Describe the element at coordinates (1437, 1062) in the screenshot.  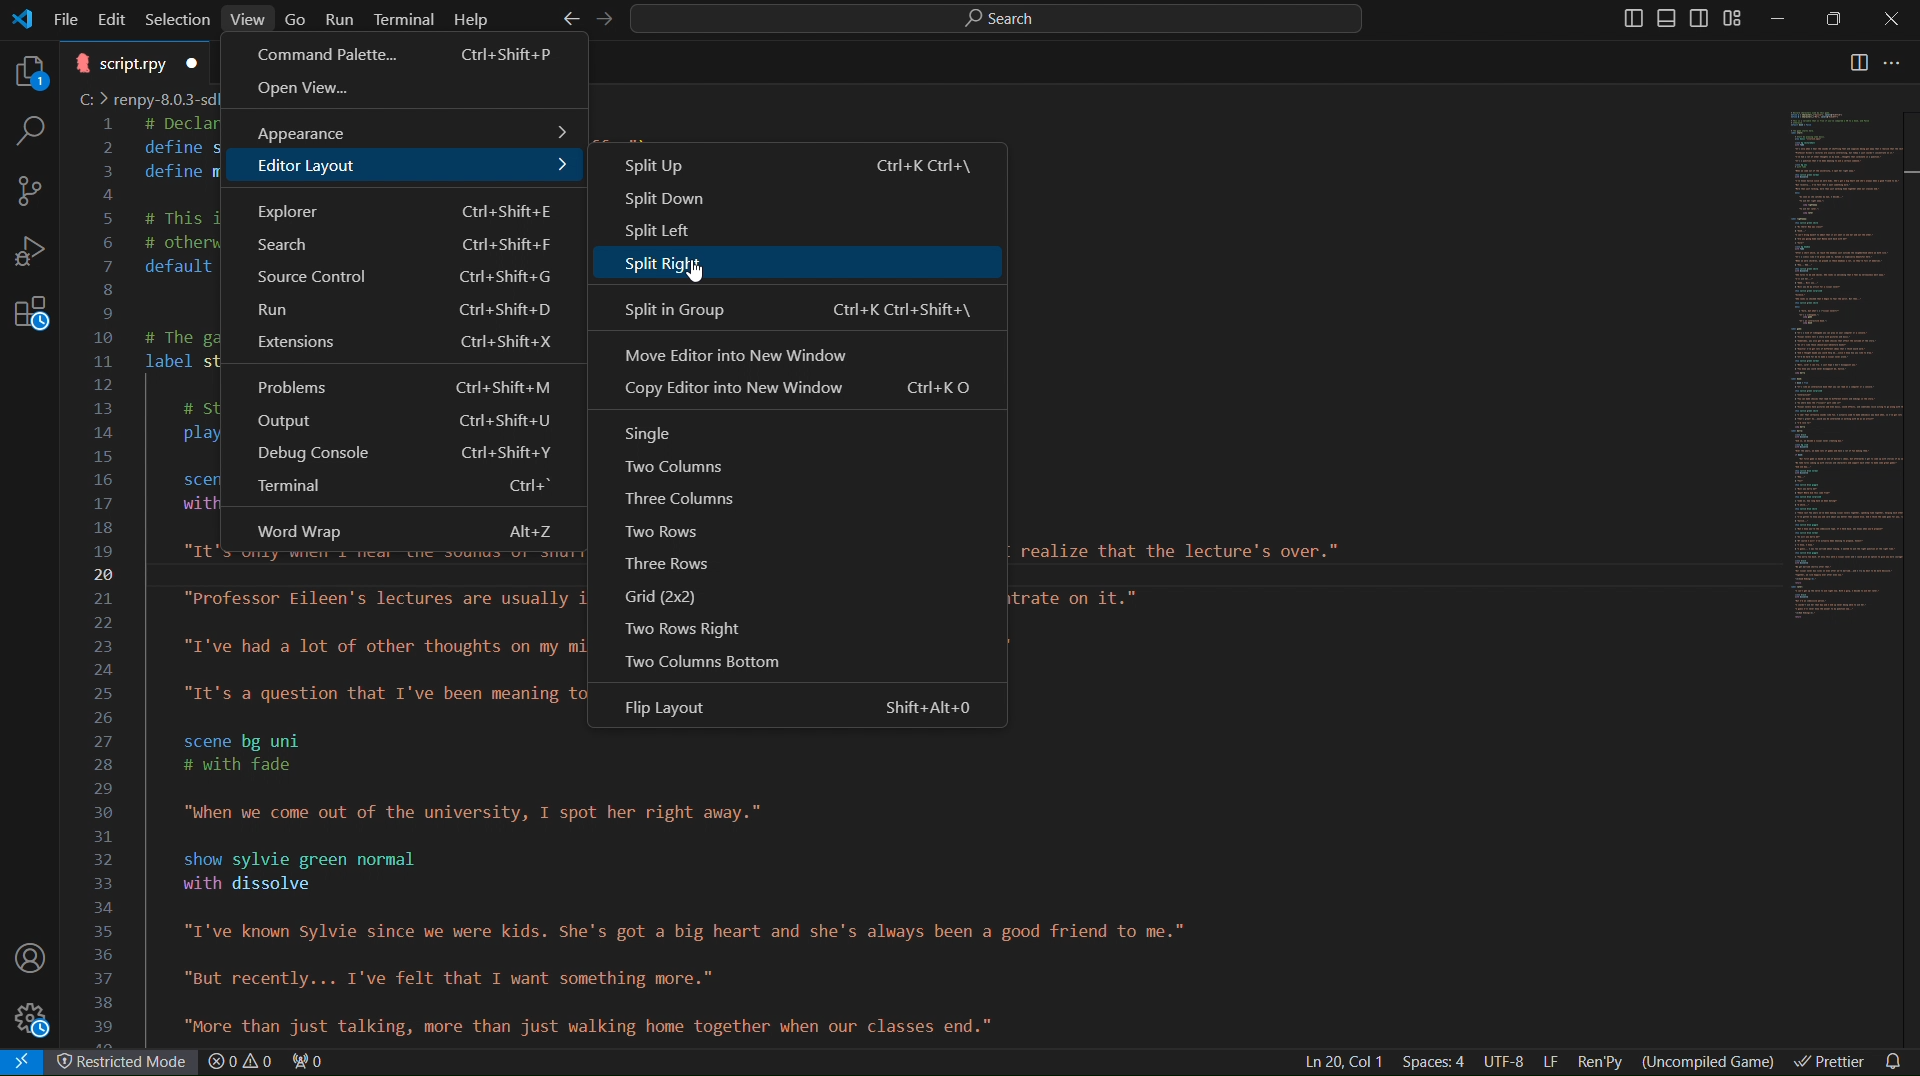
I see `Spaces 4` at that location.